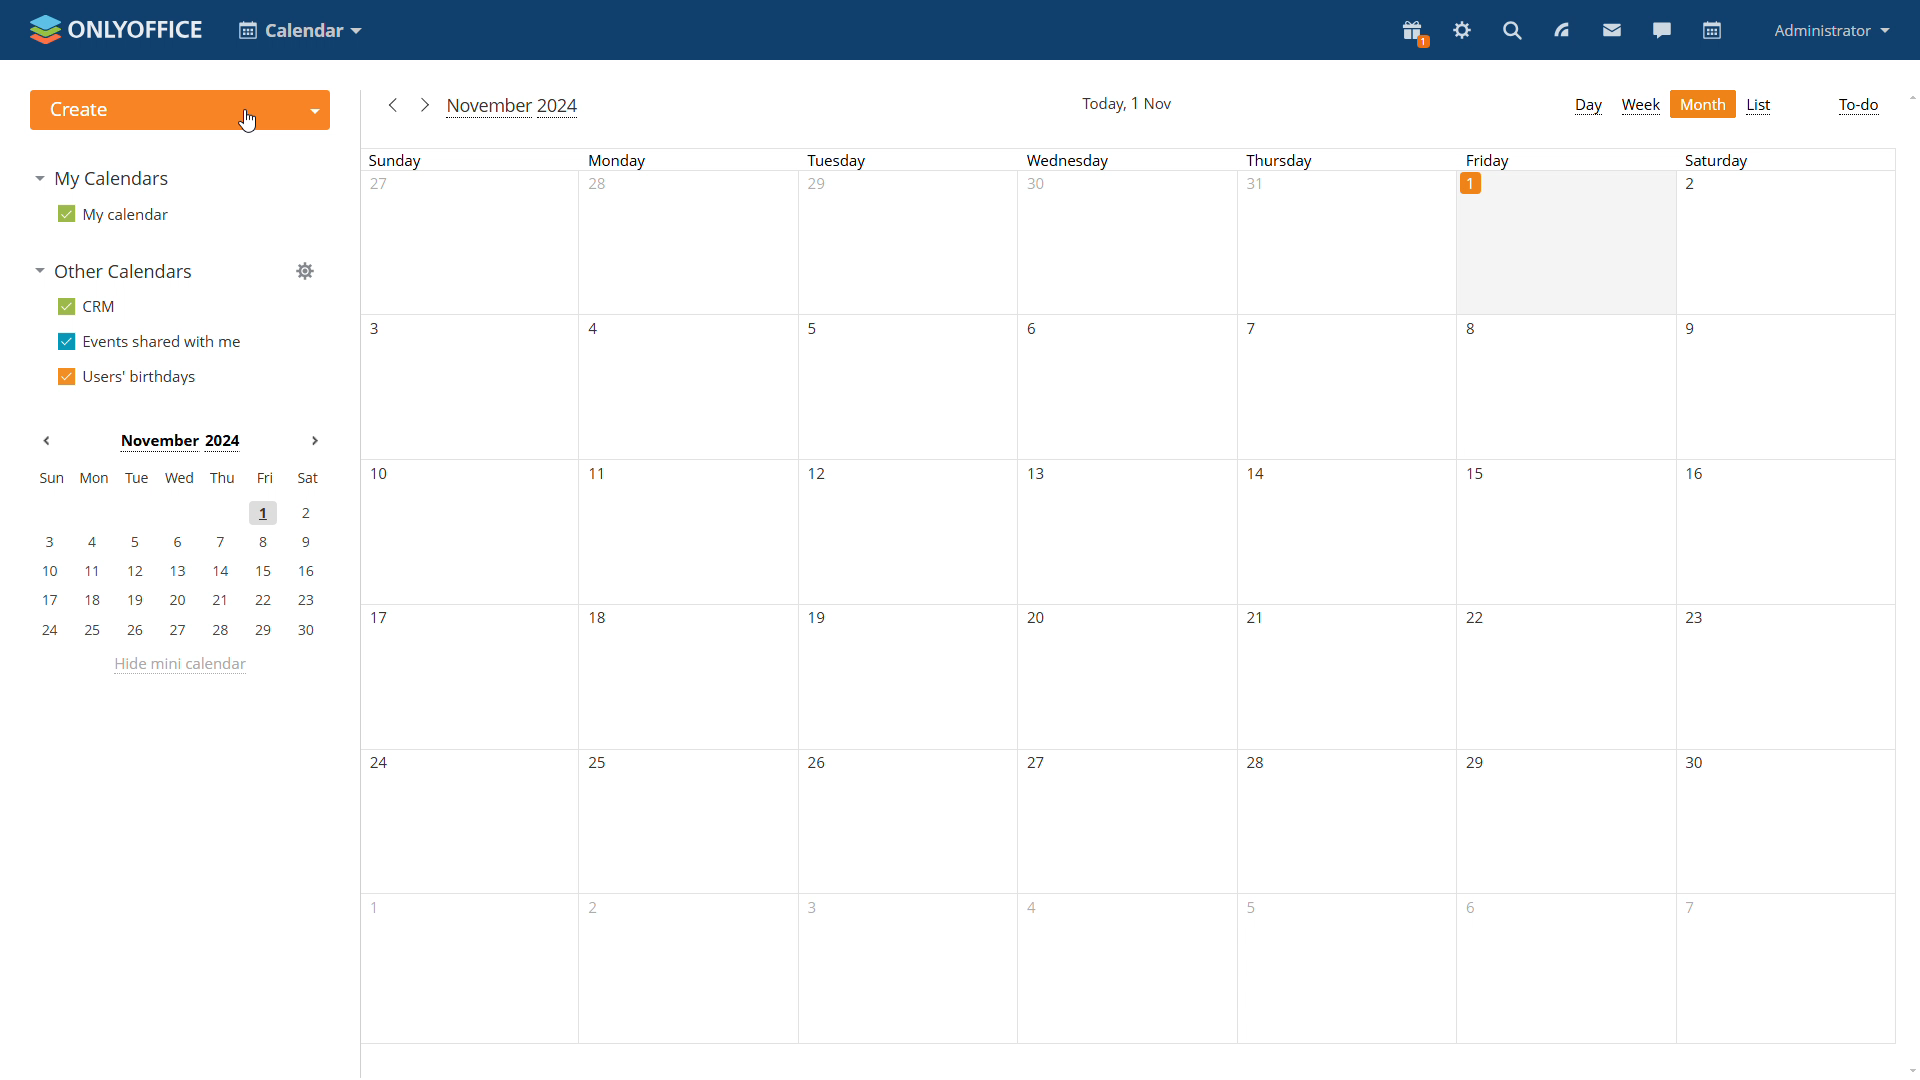 Image resolution: width=1920 pixels, height=1080 pixels. What do you see at coordinates (119, 272) in the screenshot?
I see `other calendars` at bounding box center [119, 272].